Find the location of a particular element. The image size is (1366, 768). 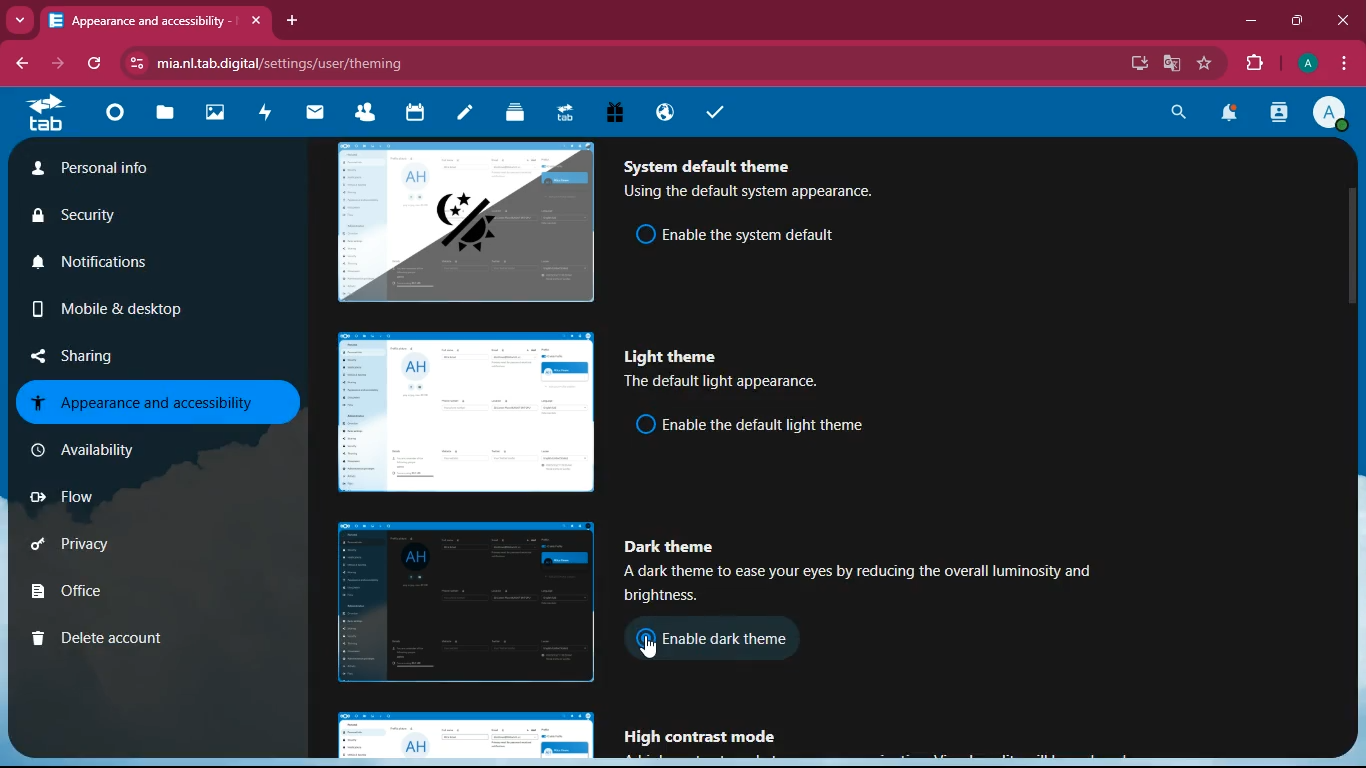

flow is located at coordinates (138, 504).